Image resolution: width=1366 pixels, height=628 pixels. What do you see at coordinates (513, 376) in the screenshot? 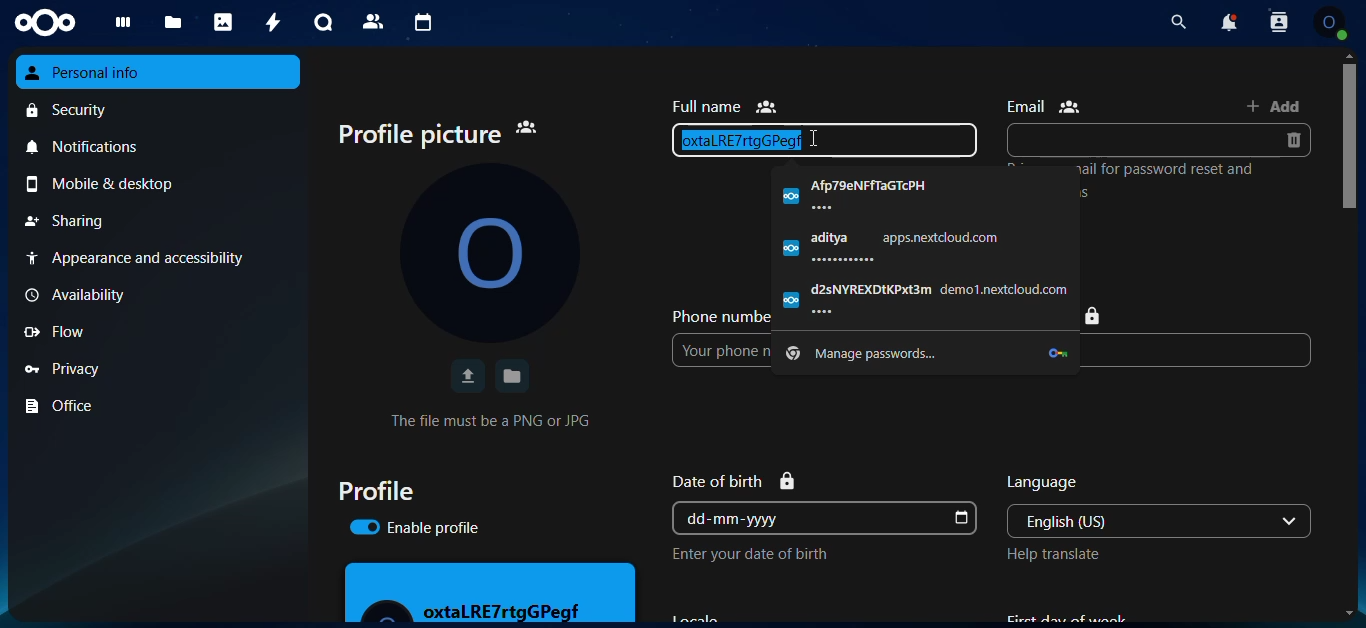
I see `save` at bounding box center [513, 376].